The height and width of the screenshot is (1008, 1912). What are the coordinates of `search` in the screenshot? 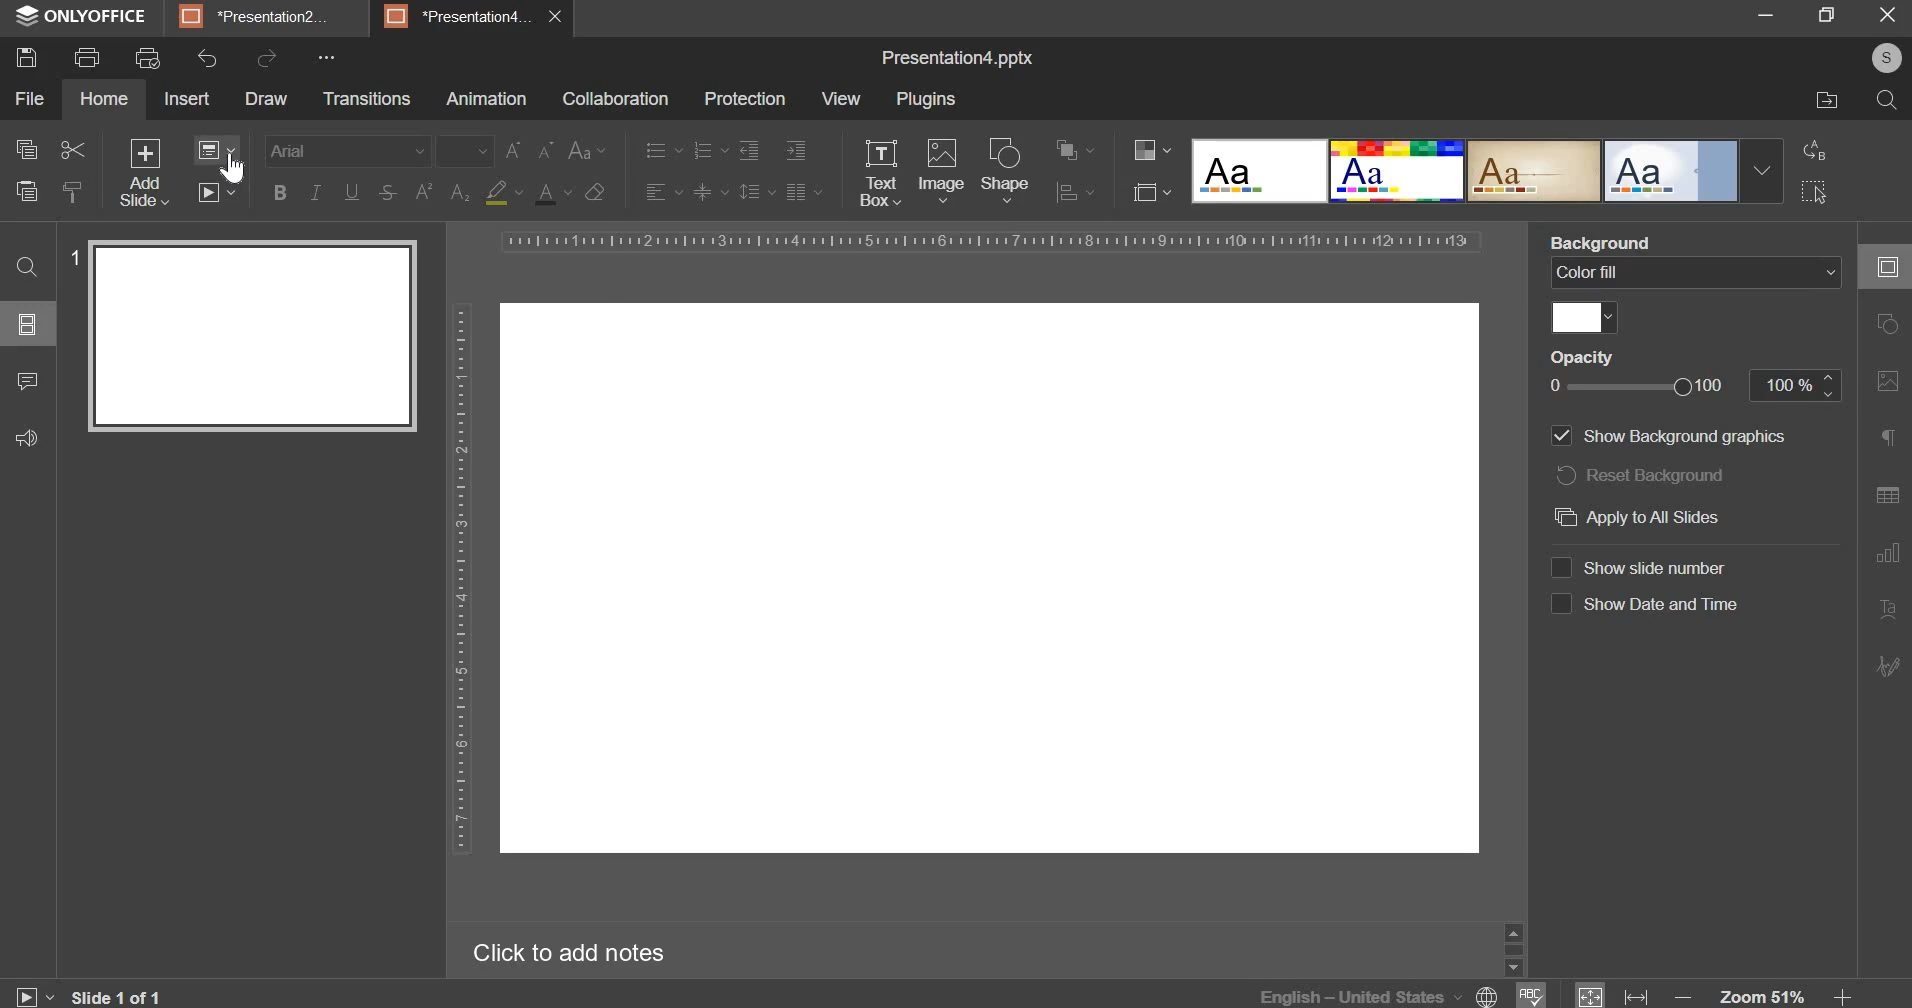 It's located at (1886, 102).